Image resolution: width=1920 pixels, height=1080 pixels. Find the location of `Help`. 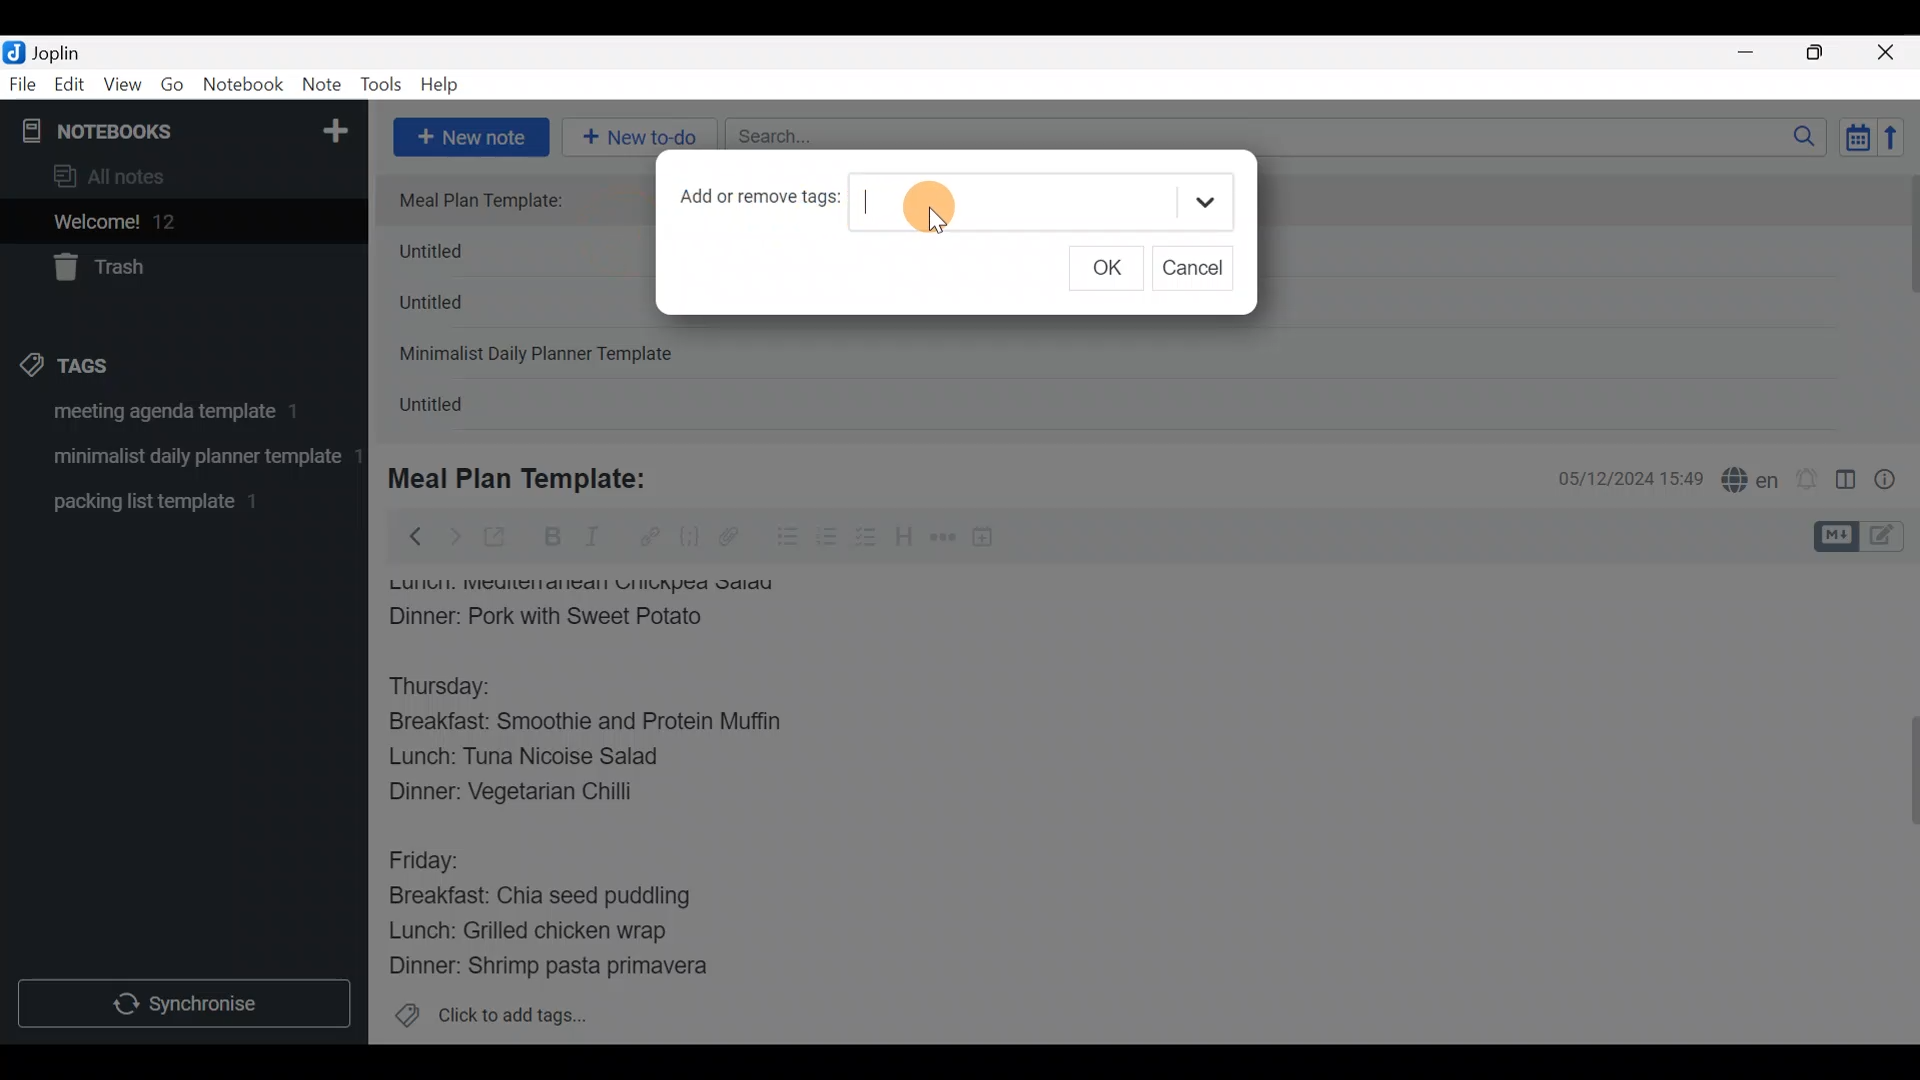

Help is located at coordinates (447, 81).